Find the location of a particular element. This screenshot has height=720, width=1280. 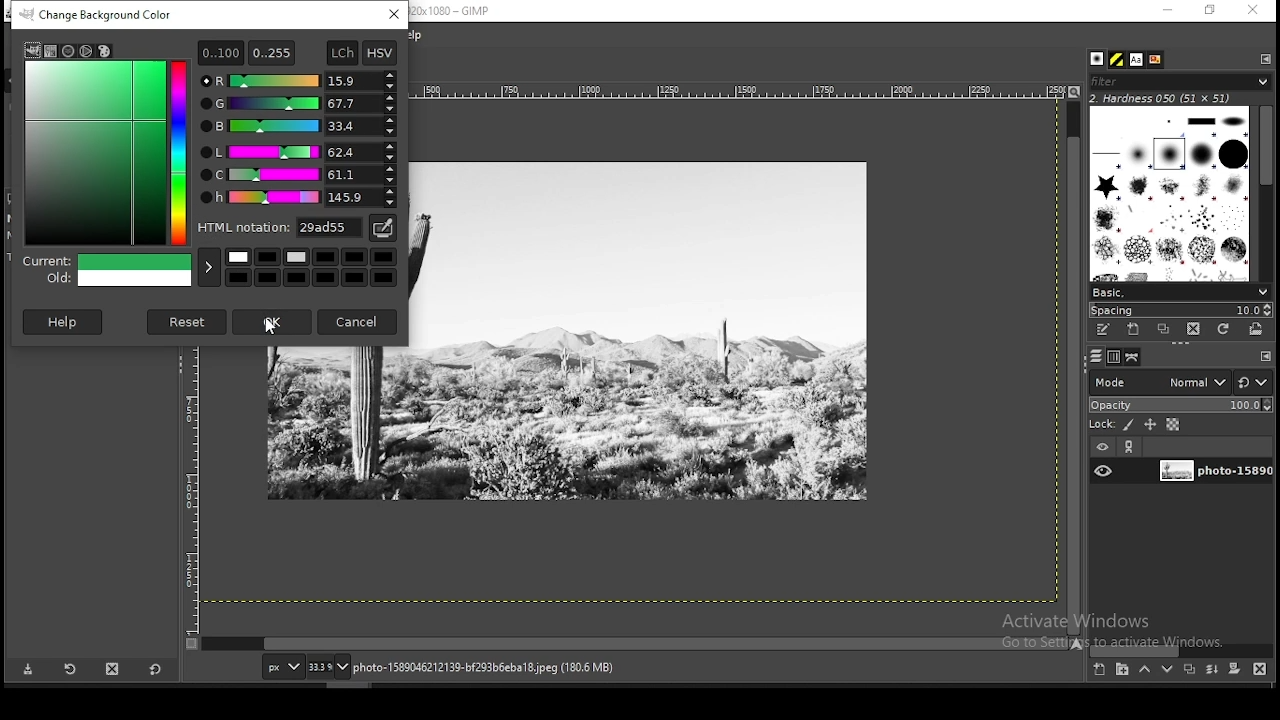

layer visibility is located at coordinates (1101, 448).